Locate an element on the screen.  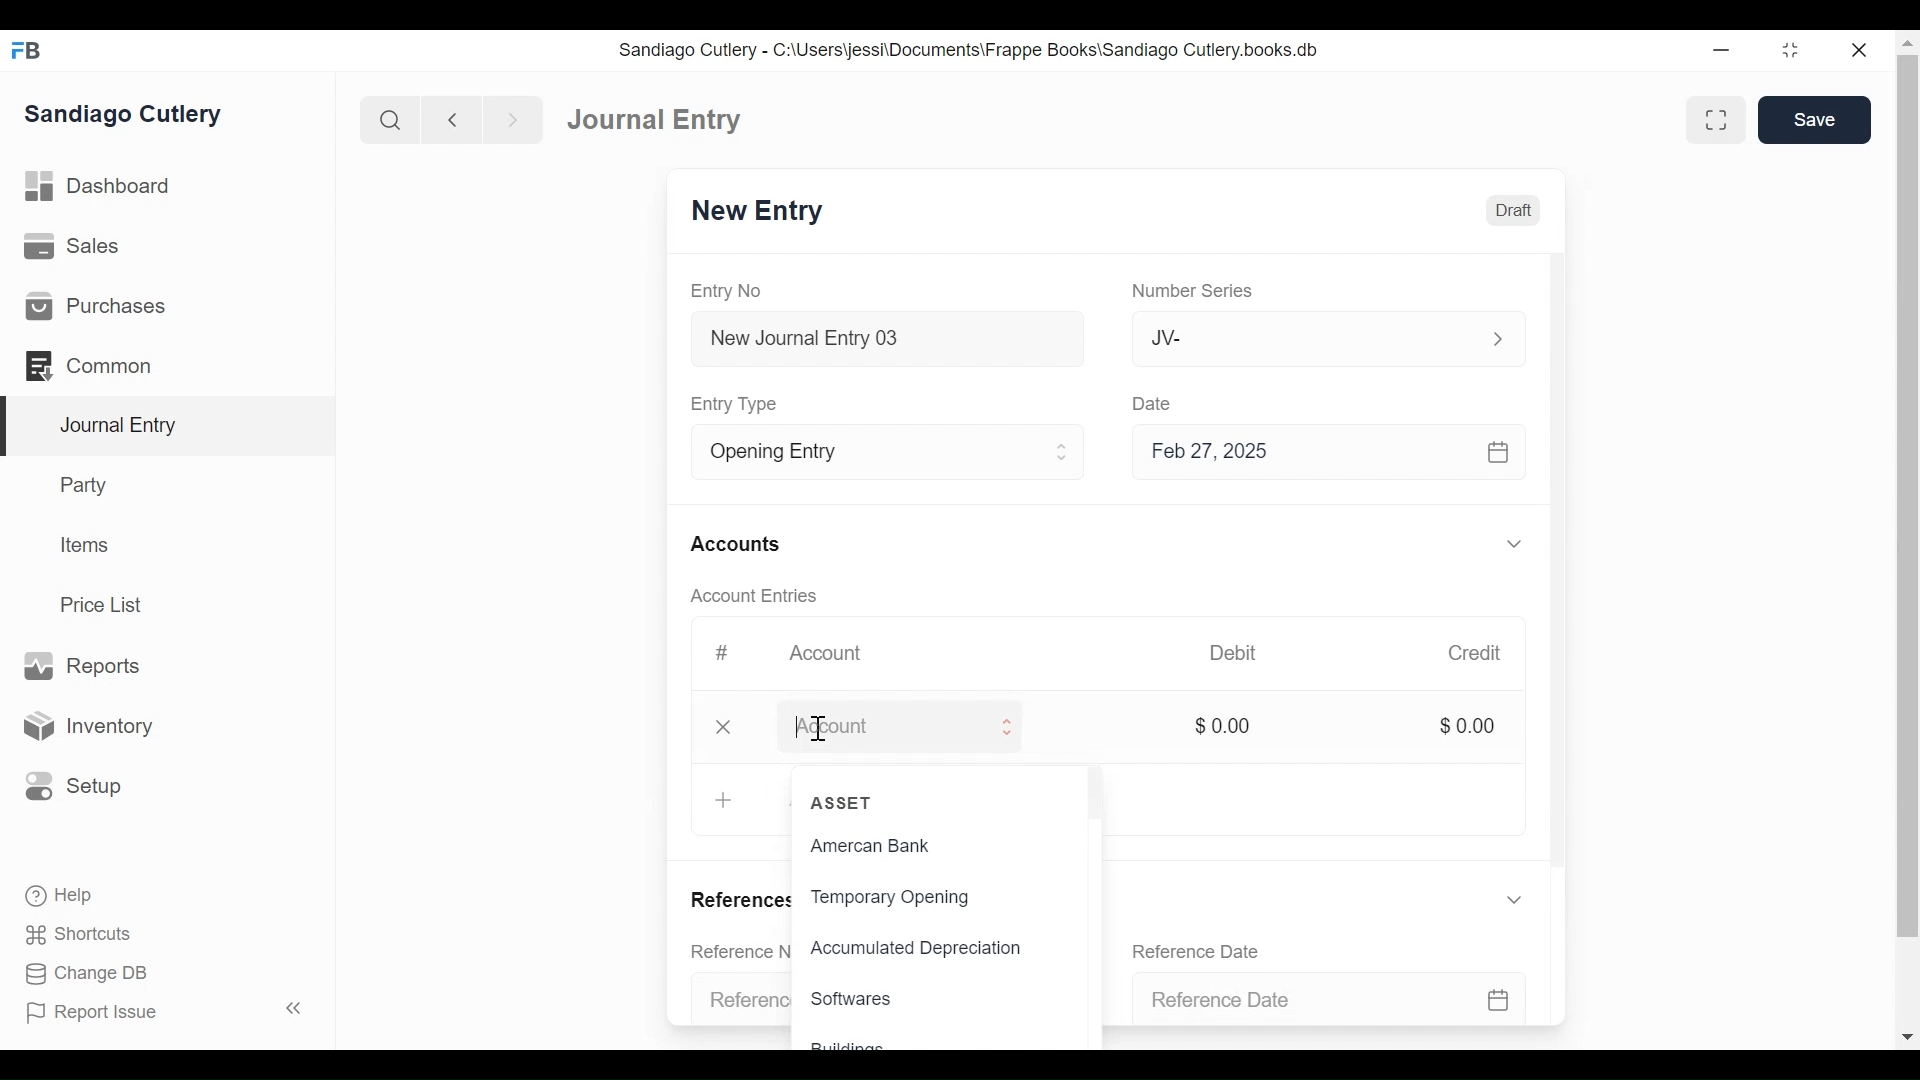
$0.00 is located at coordinates (1225, 725).